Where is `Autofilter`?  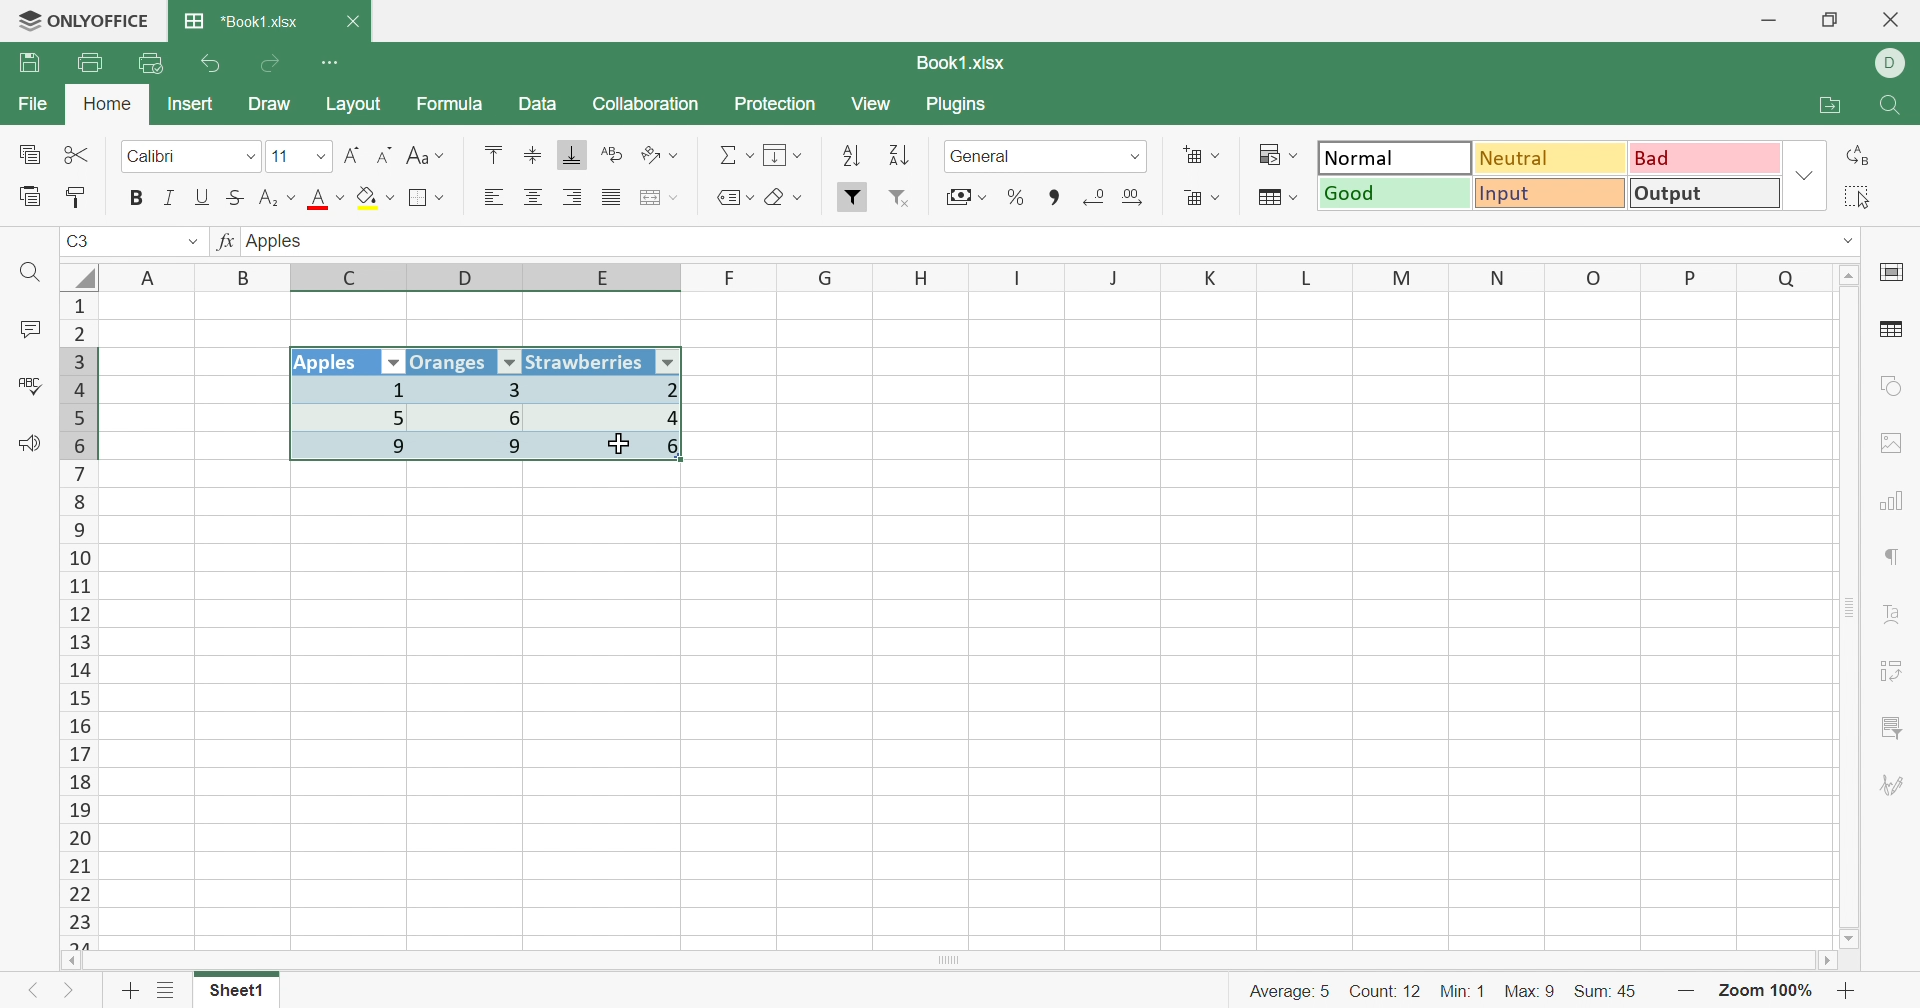
Autofilter is located at coordinates (394, 363).